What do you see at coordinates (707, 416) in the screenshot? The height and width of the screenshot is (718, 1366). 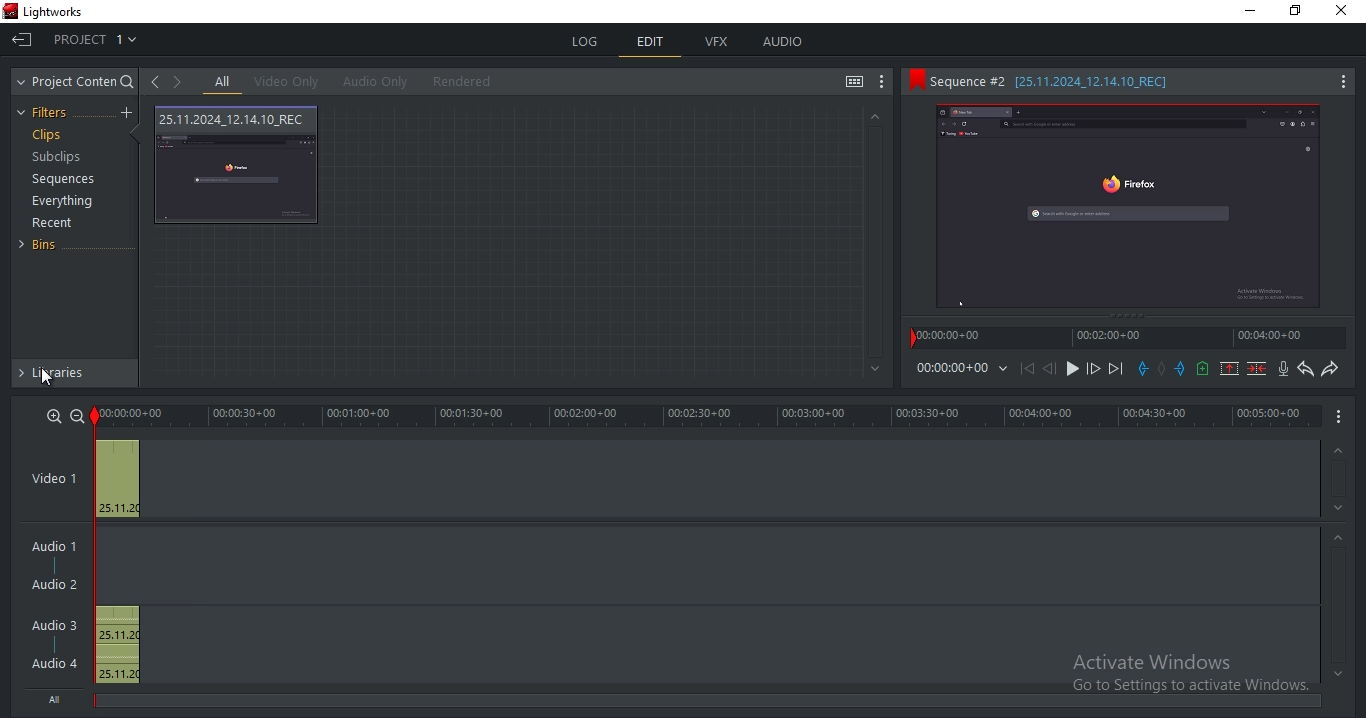 I see `timeline` at bounding box center [707, 416].